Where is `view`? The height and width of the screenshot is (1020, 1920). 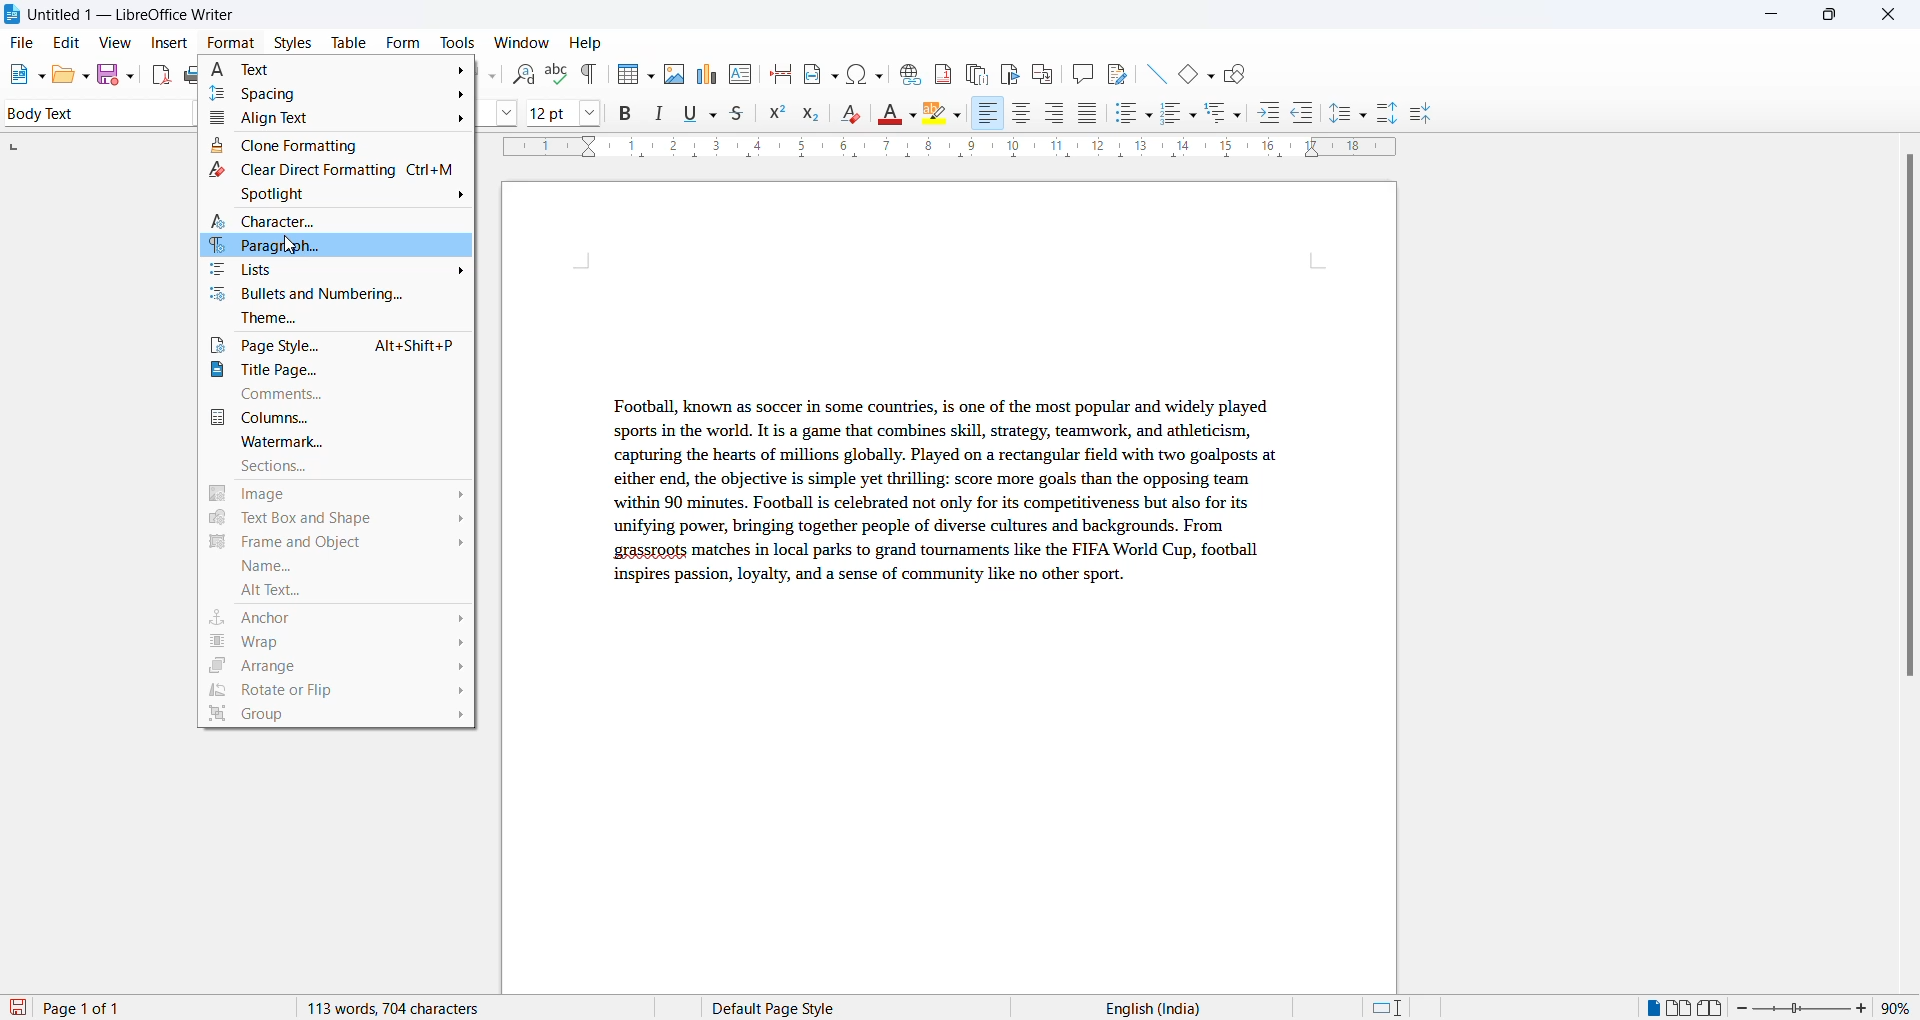
view is located at coordinates (118, 42).